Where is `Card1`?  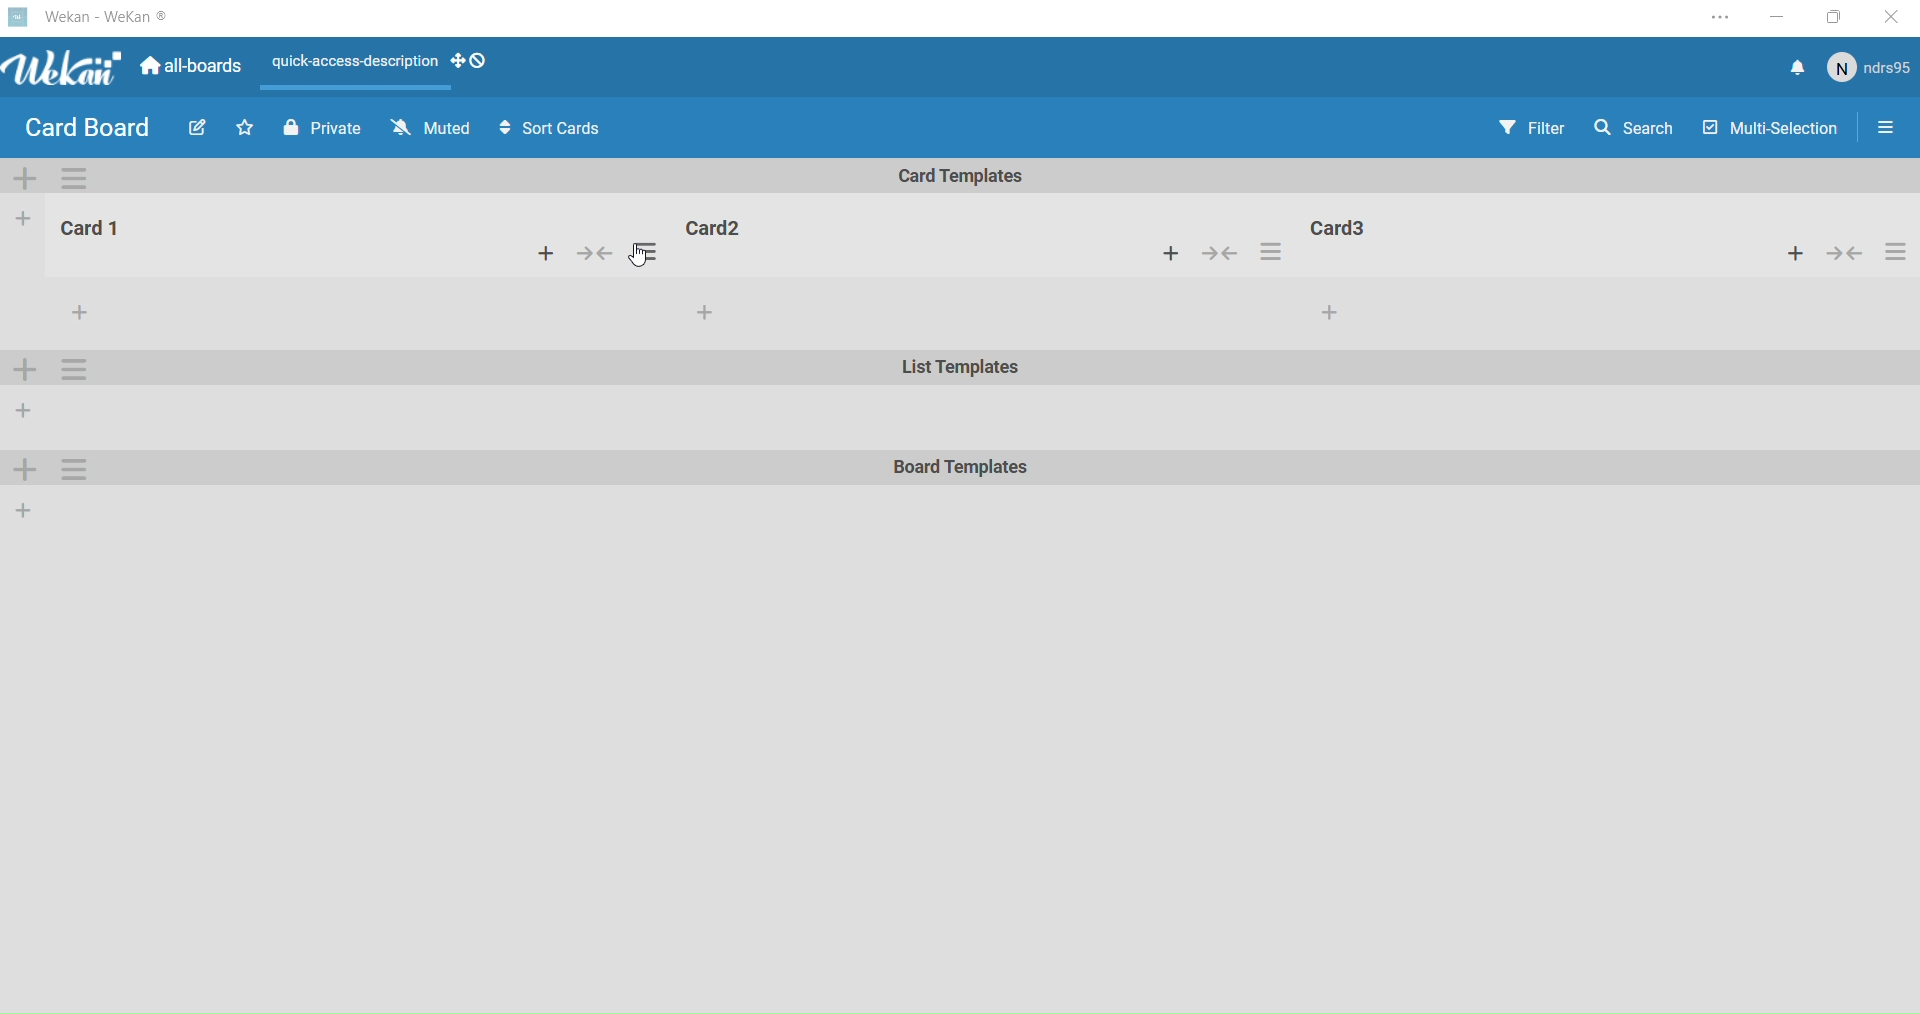
Card1 is located at coordinates (90, 228).